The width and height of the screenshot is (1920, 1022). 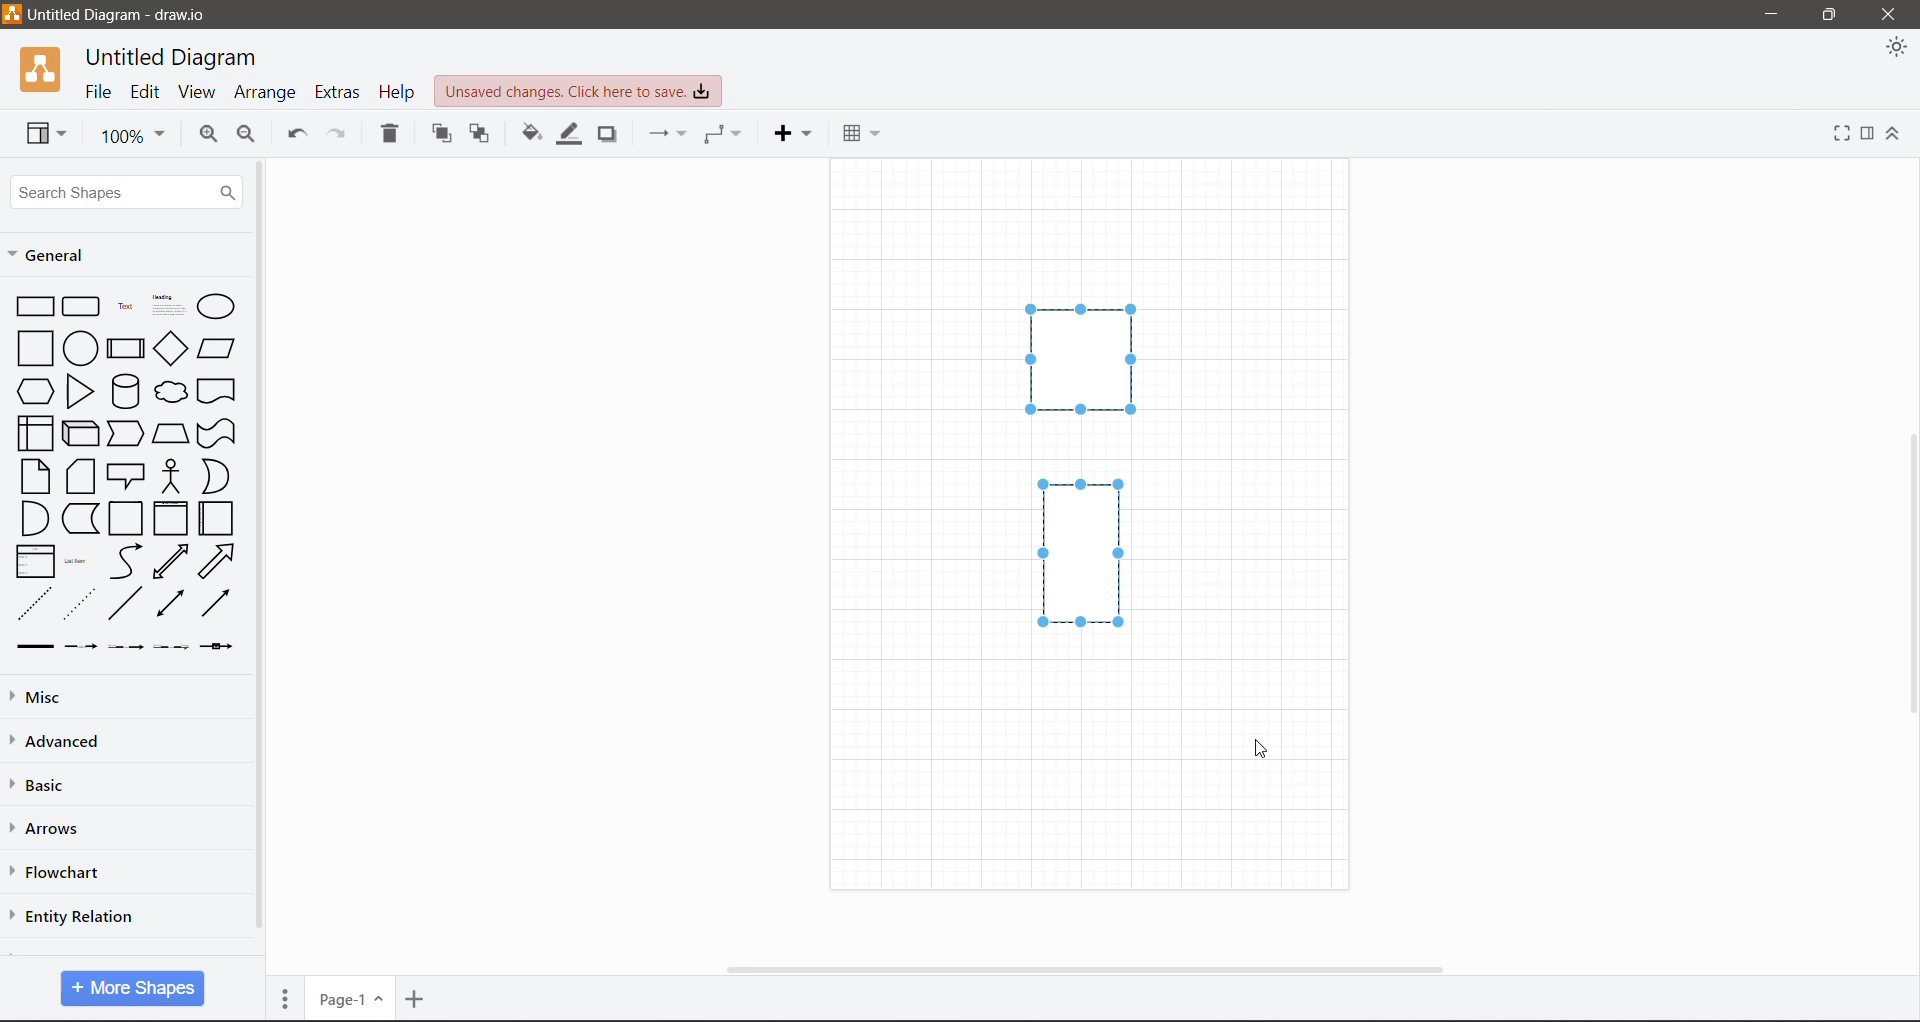 What do you see at coordinates (43, 69) in the screenshot?
I see `Application Logo` at bounding box center [43, 69].